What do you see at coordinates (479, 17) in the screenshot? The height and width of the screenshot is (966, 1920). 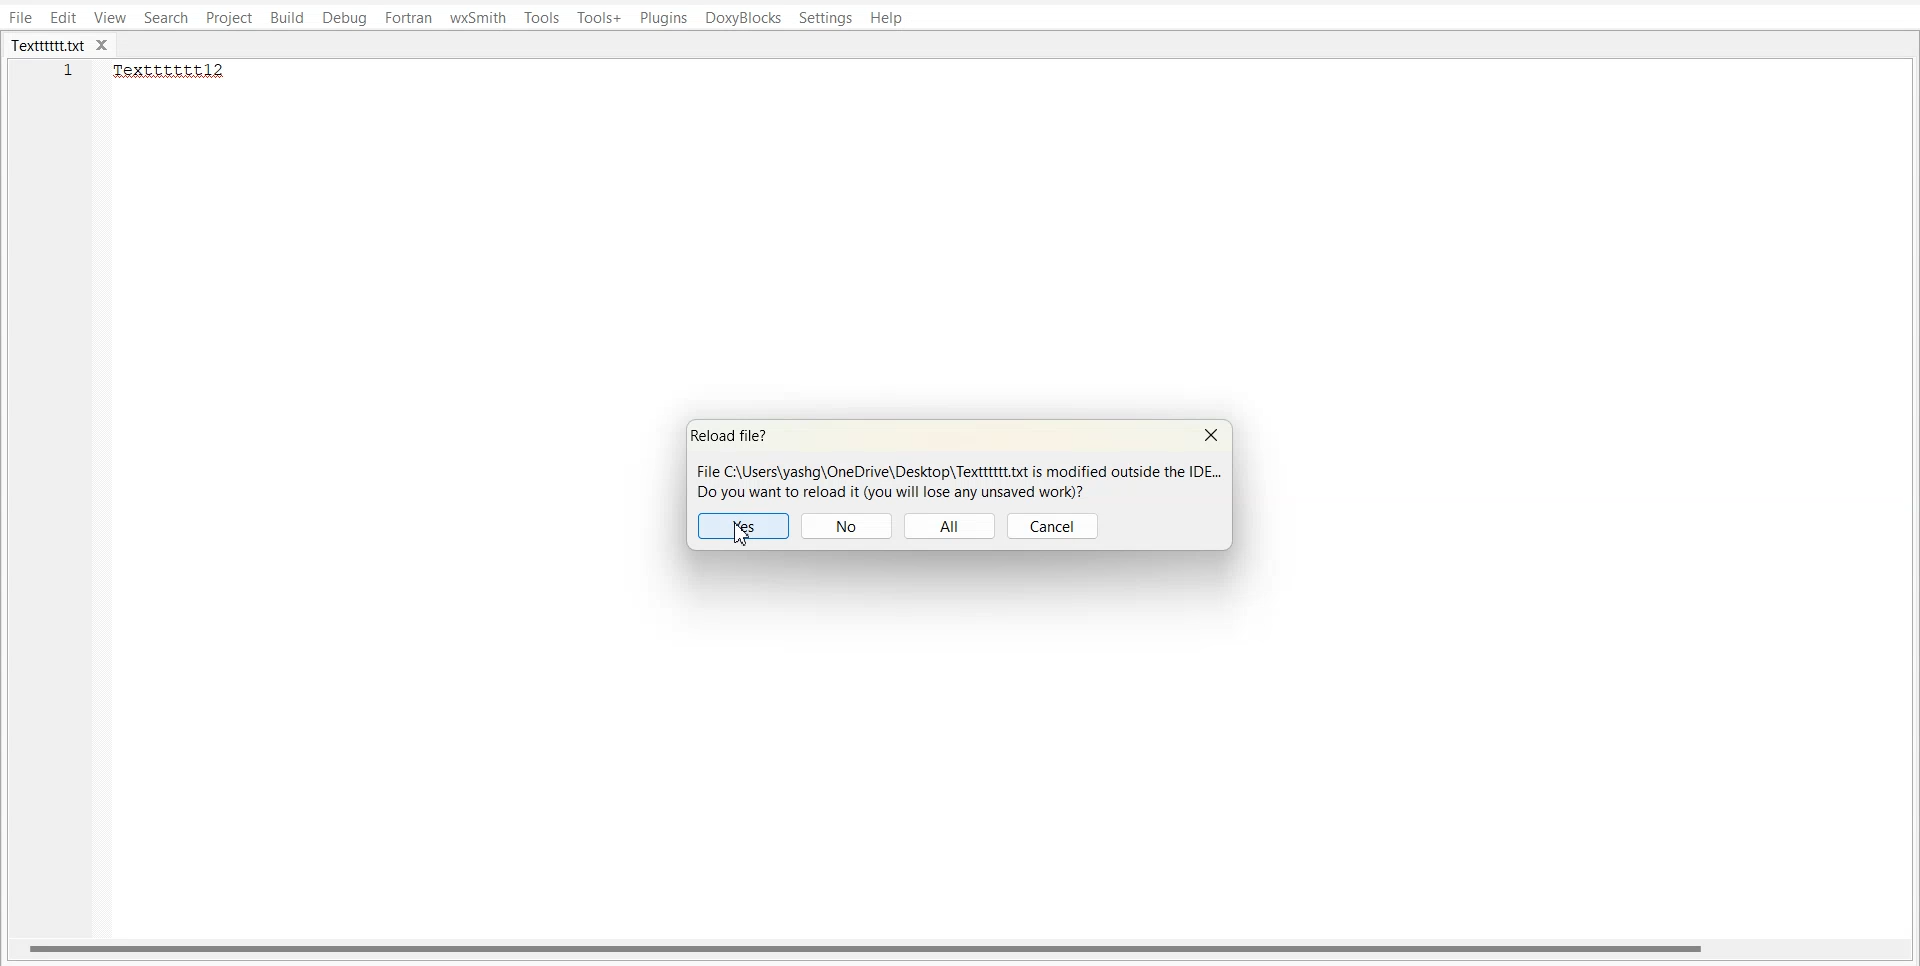 I see `wxSmith` at bounding box center [479, 17].